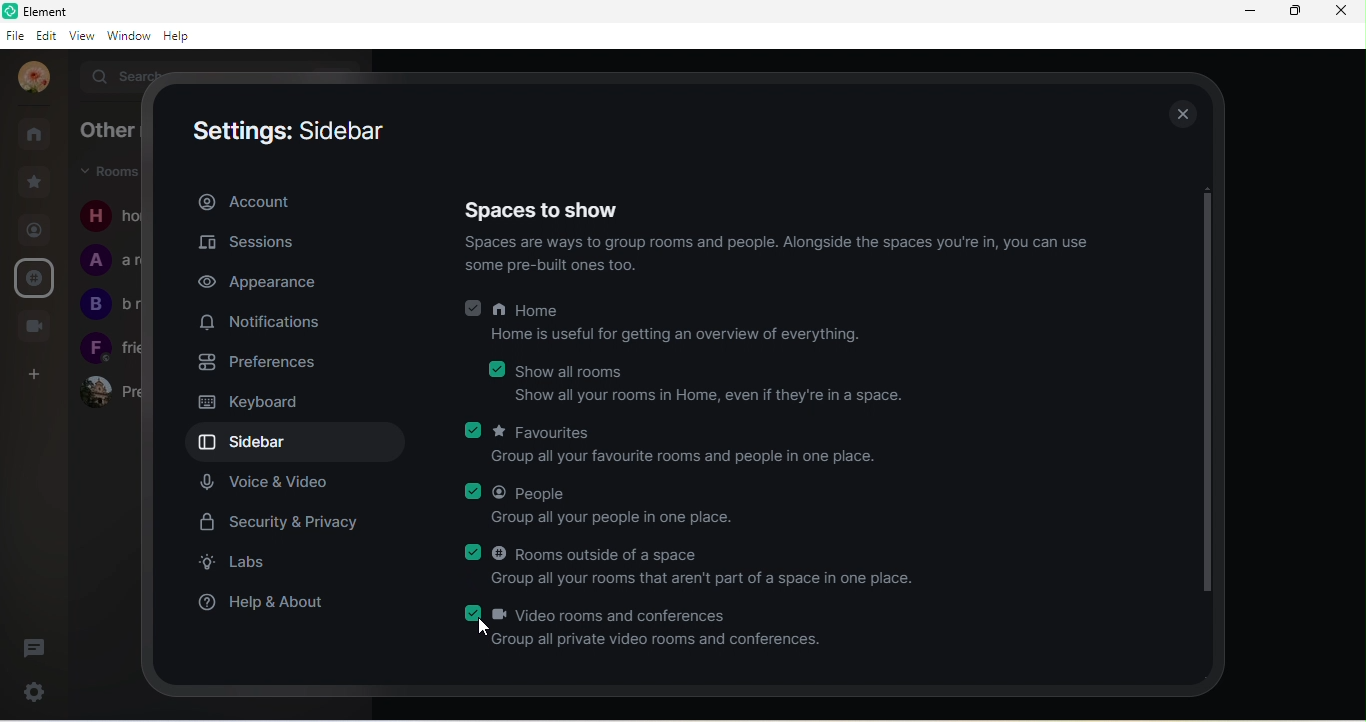 This screenshot has width=1366, height=722. What do you see at coordinates (647, 626) in the screenshot?
I see `video rooms and conferences` at bounding box center [647, 626].